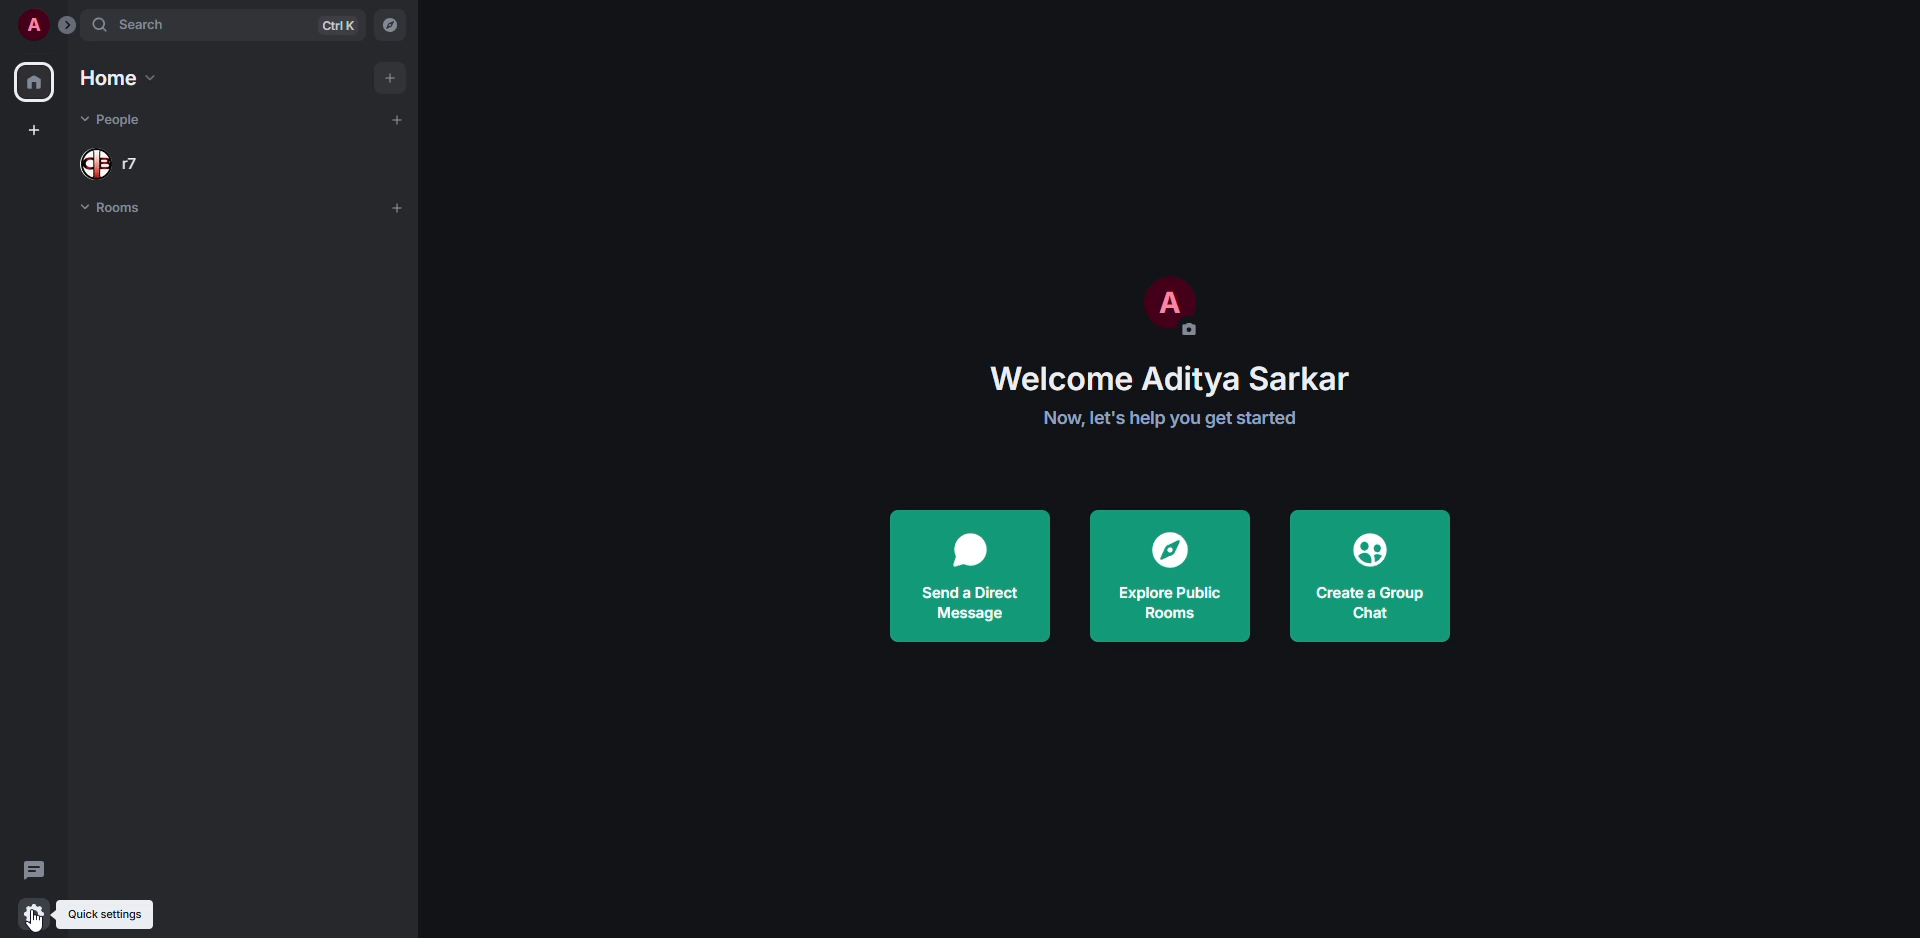  I want to click on profile pic, so click(1167, 304).